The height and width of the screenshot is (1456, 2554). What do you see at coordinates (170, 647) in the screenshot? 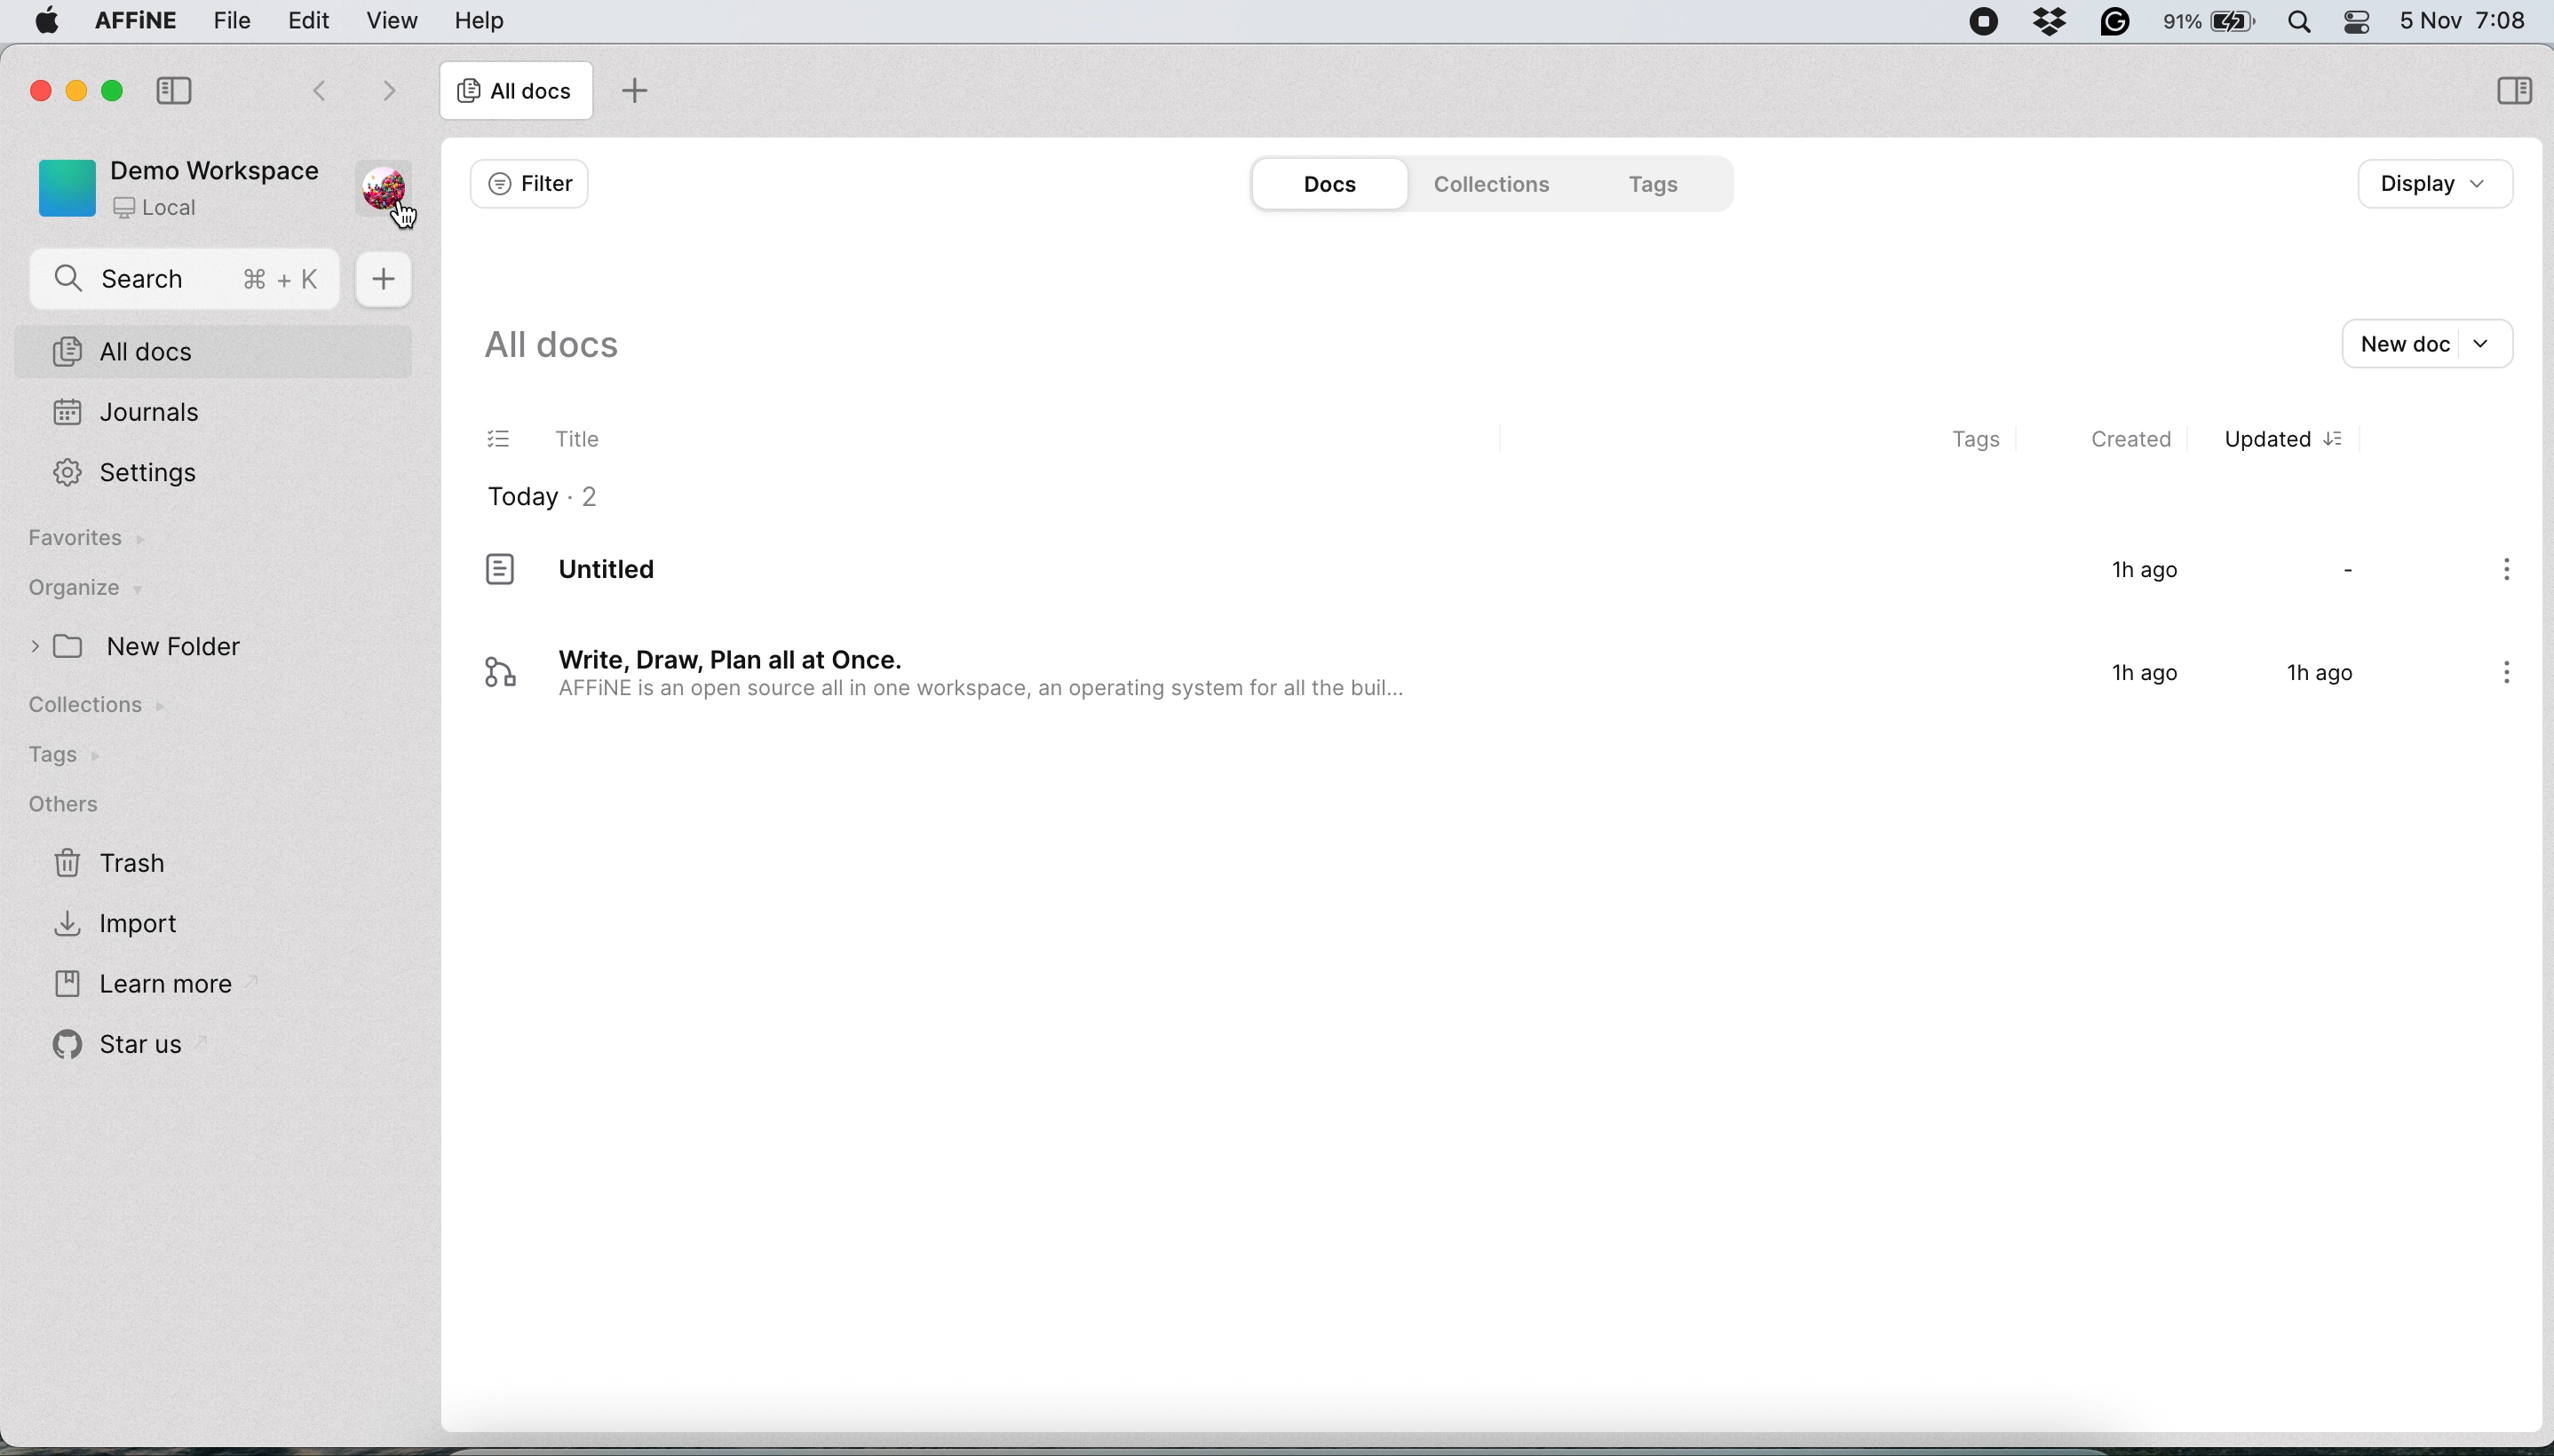
I see `new folder` at bounding box center [170, 647].